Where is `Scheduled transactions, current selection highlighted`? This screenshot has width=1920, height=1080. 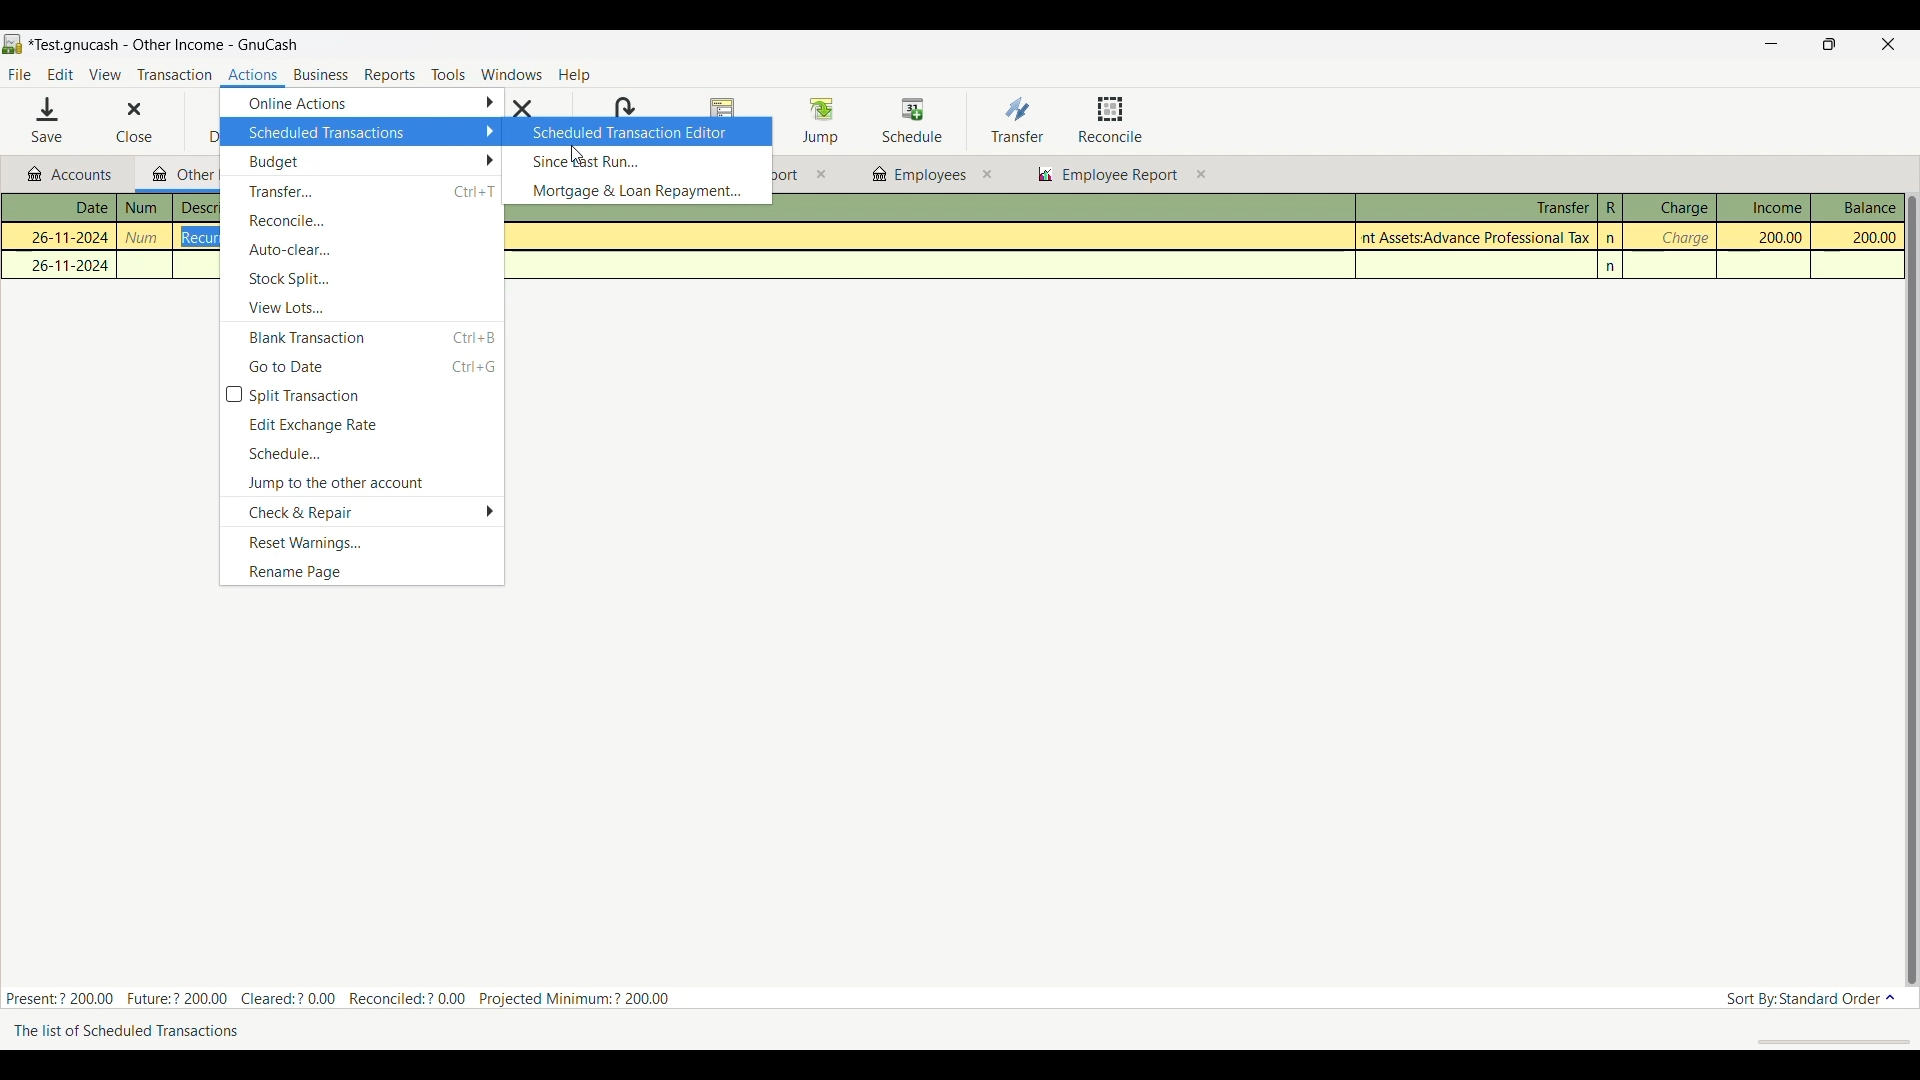 Scheduled transactions, current selection highlighted is located at coordinates (360, 132).